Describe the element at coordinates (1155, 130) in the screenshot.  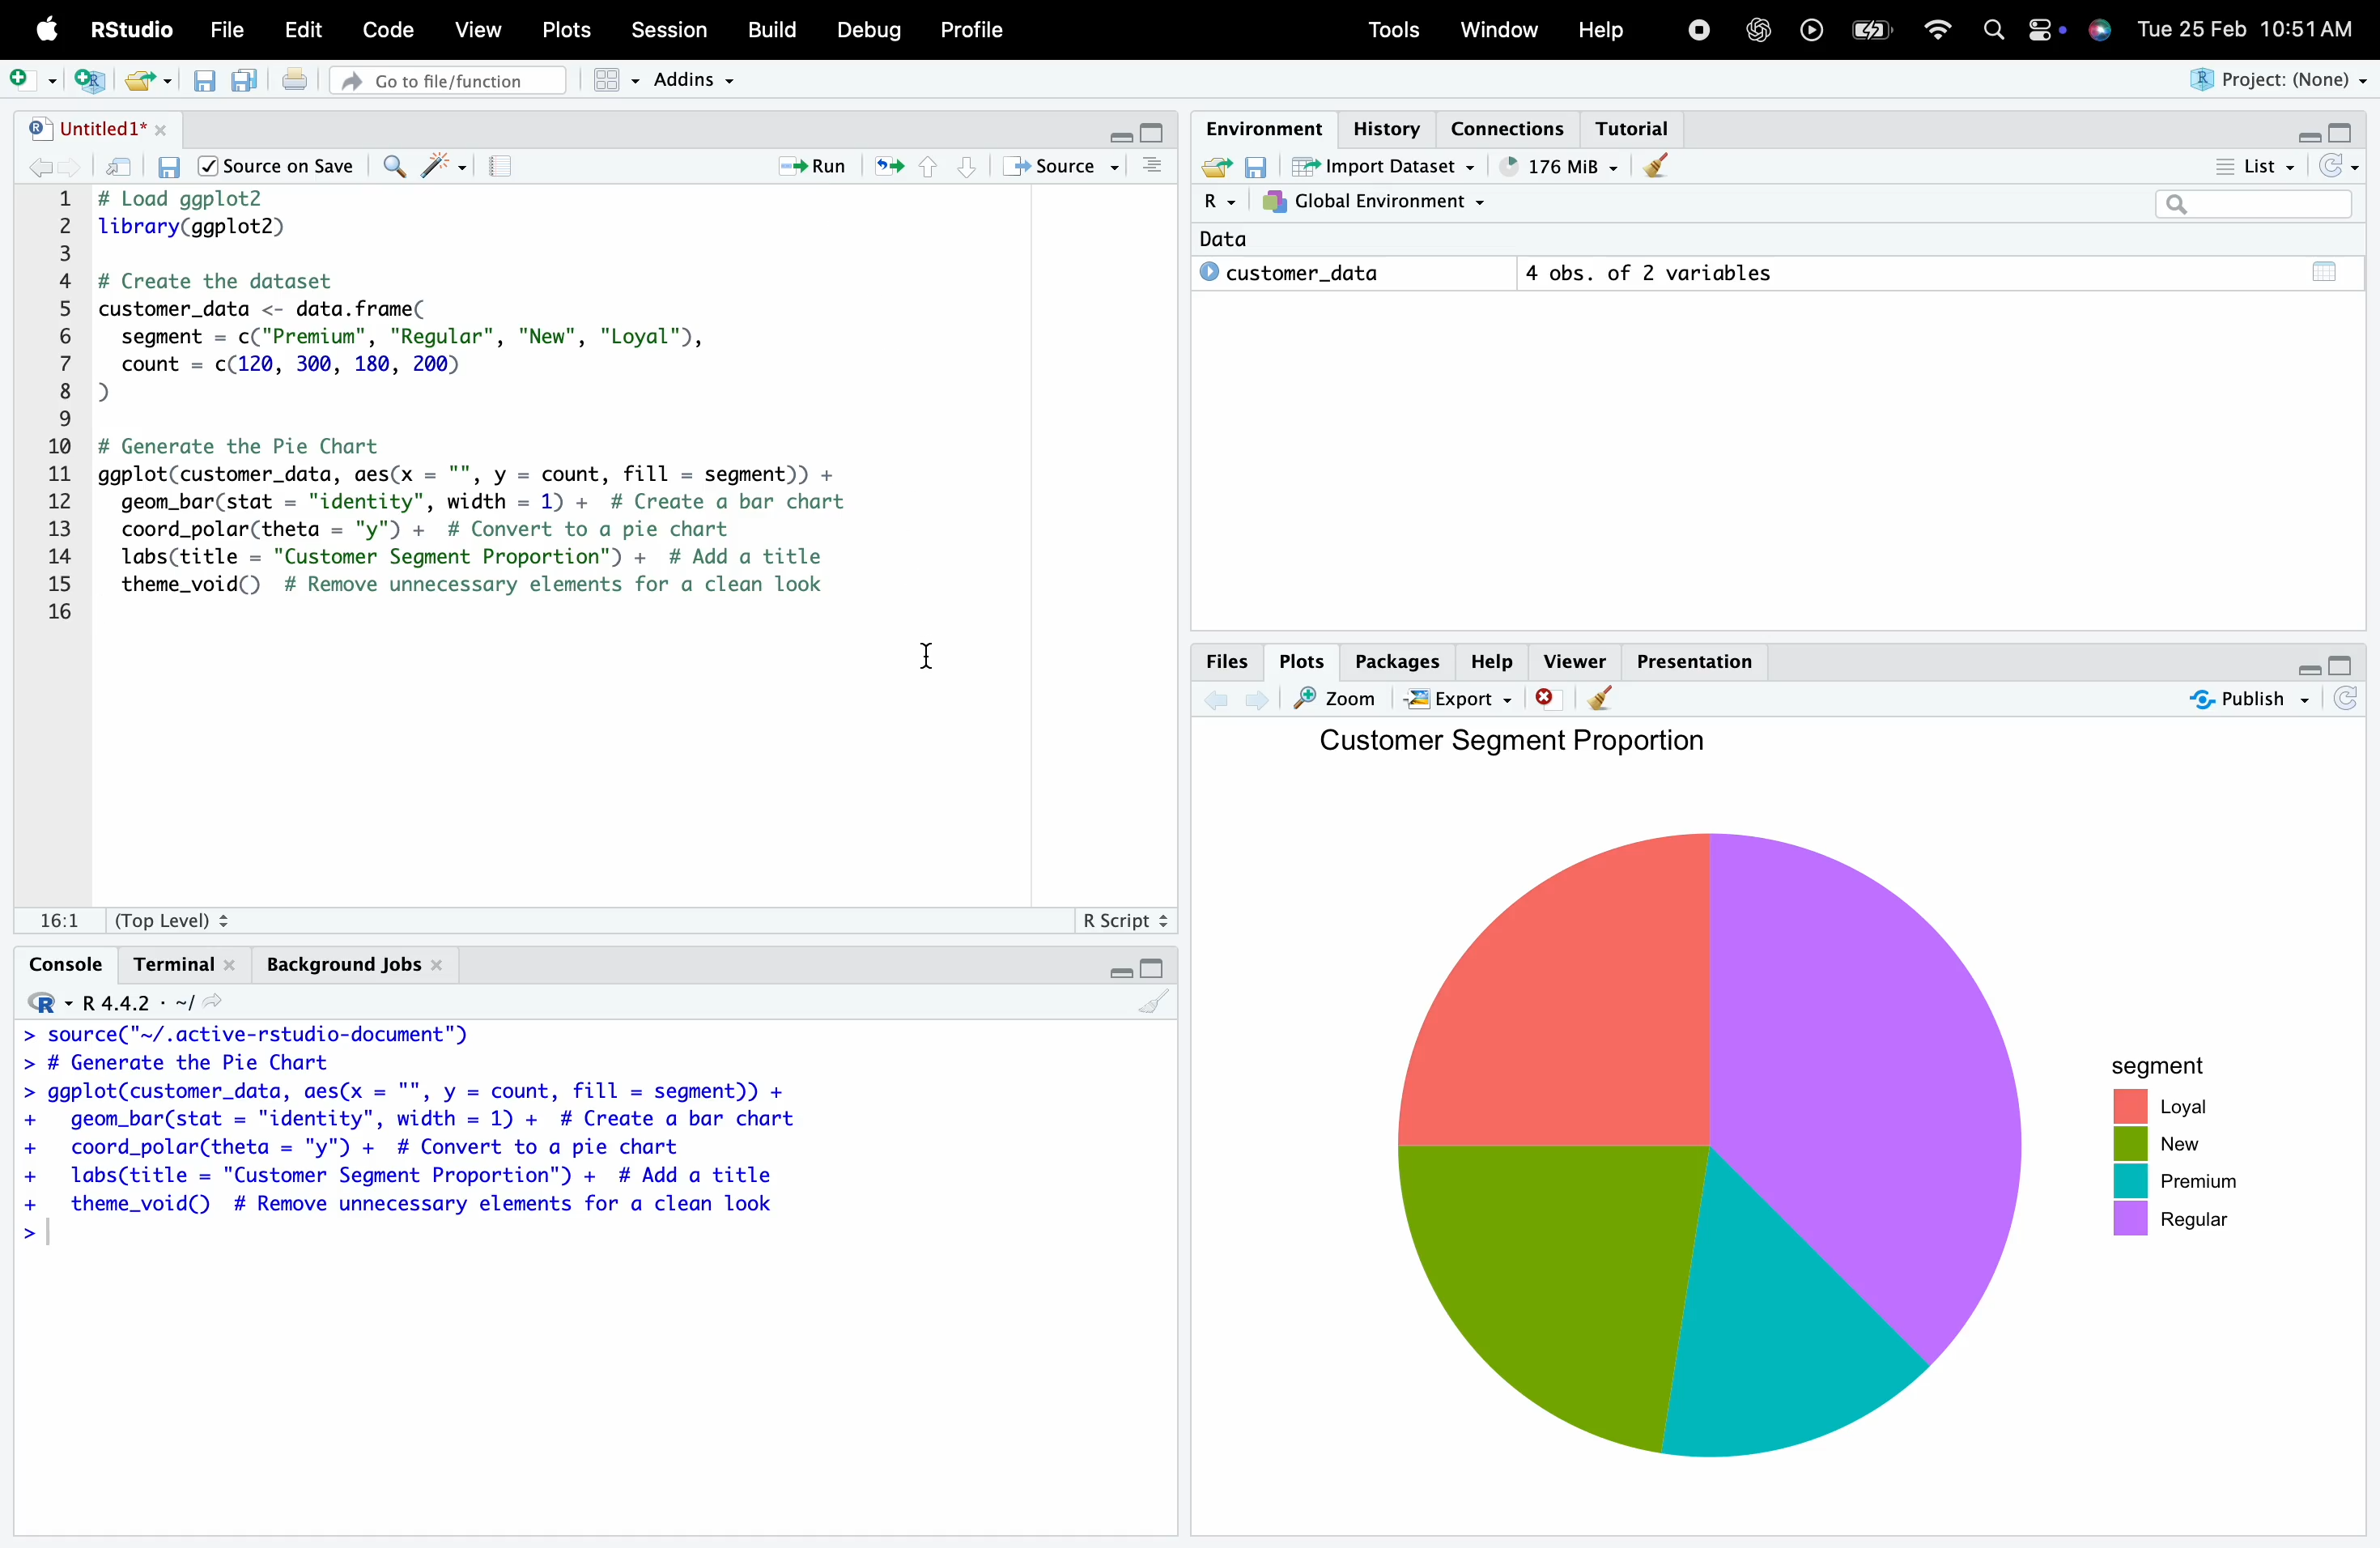
I see `maximise` at that location.